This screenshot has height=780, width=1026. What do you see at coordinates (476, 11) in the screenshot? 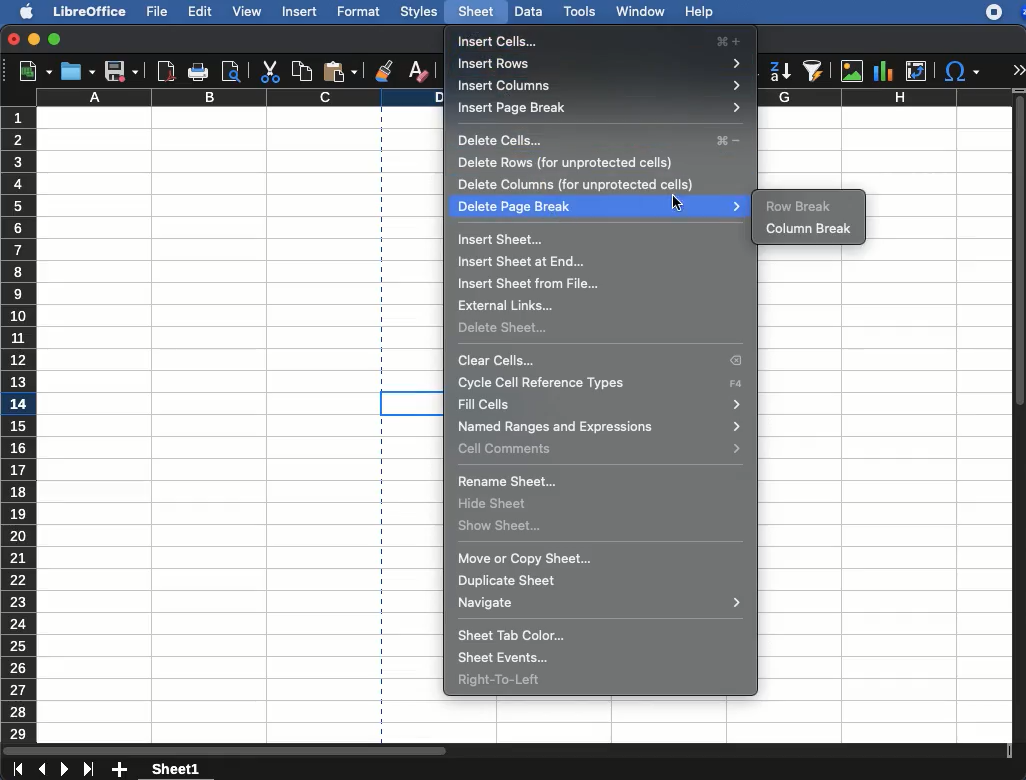
I see `sheet` at bounding box center [476, 11].